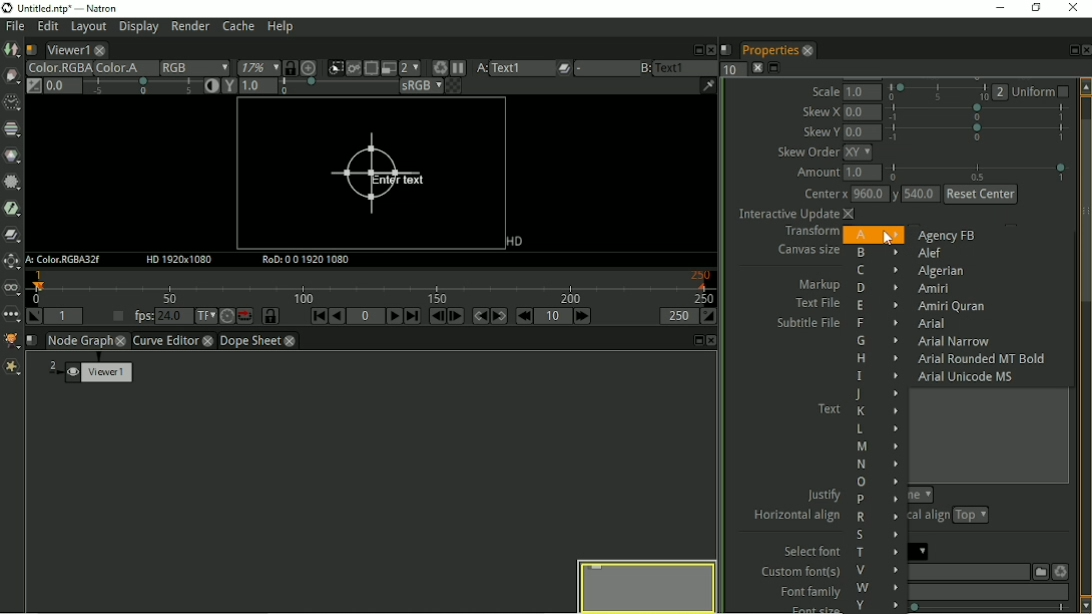 The image size is (1092, 614). What do you see at coordinates (366, 316) in the screenshot?
I see `Current frame` at bounding box center [366, 316].